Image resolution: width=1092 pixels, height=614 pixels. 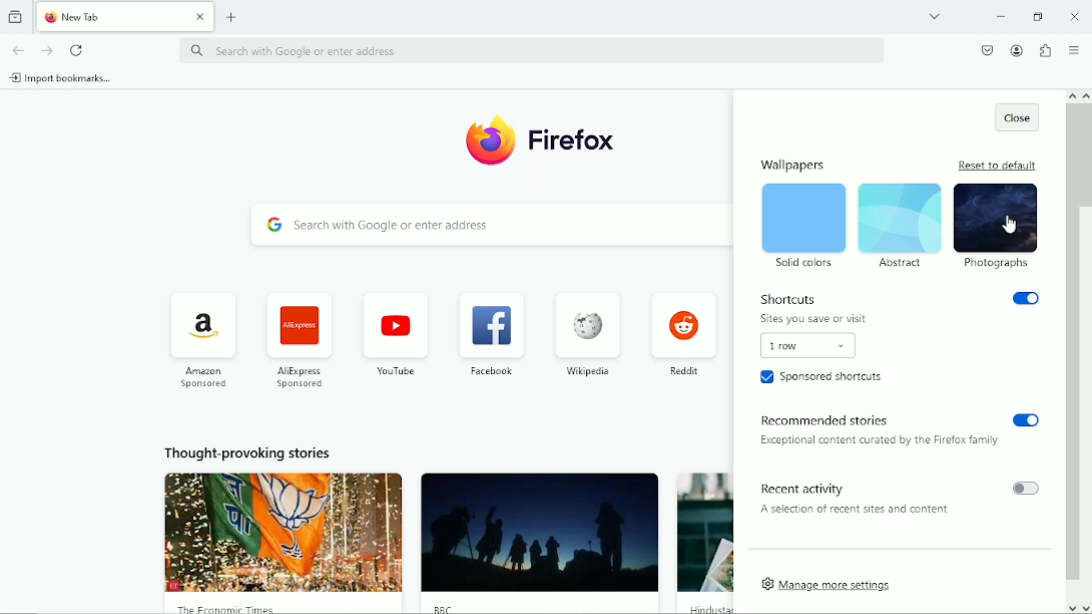 I want to click on Reddit, so click(x=684, y=333).